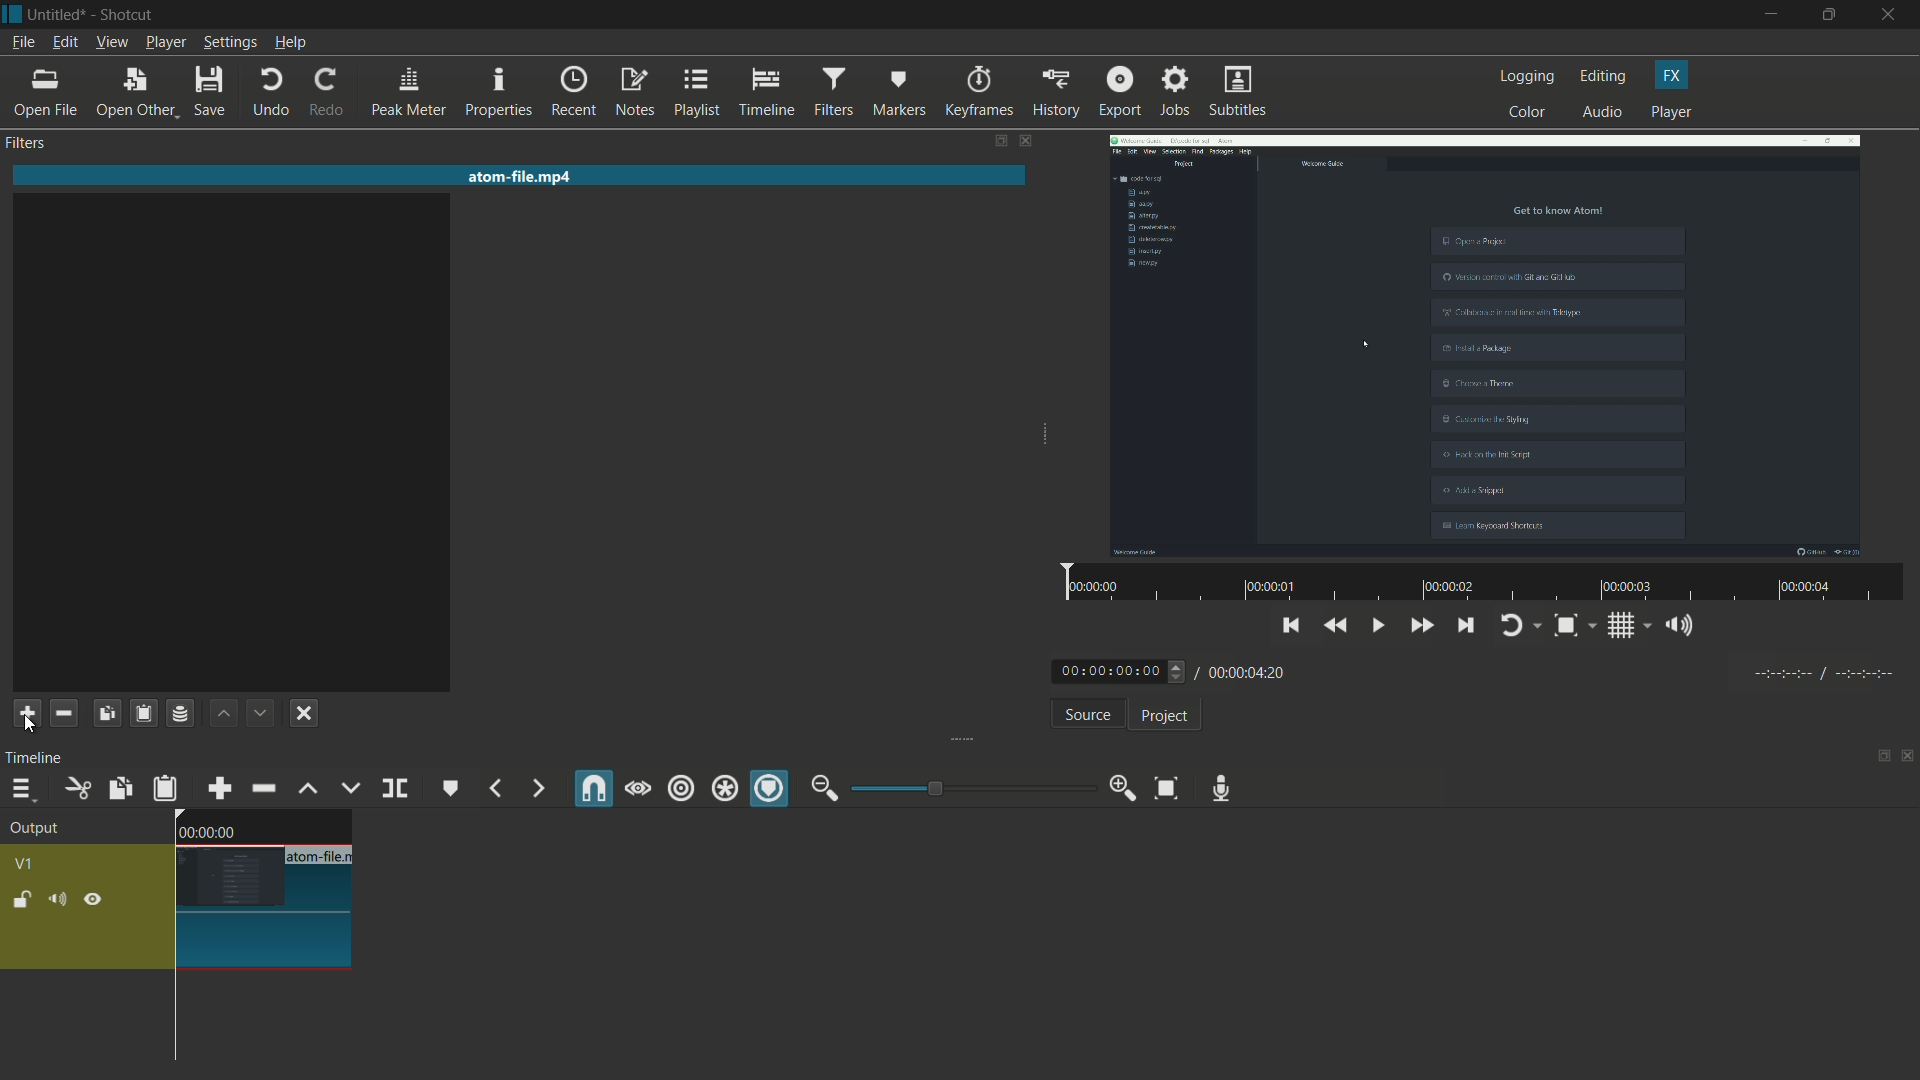  Describe the element at coordinates (1485, 343) in the screenshot. I see `video` at that location.